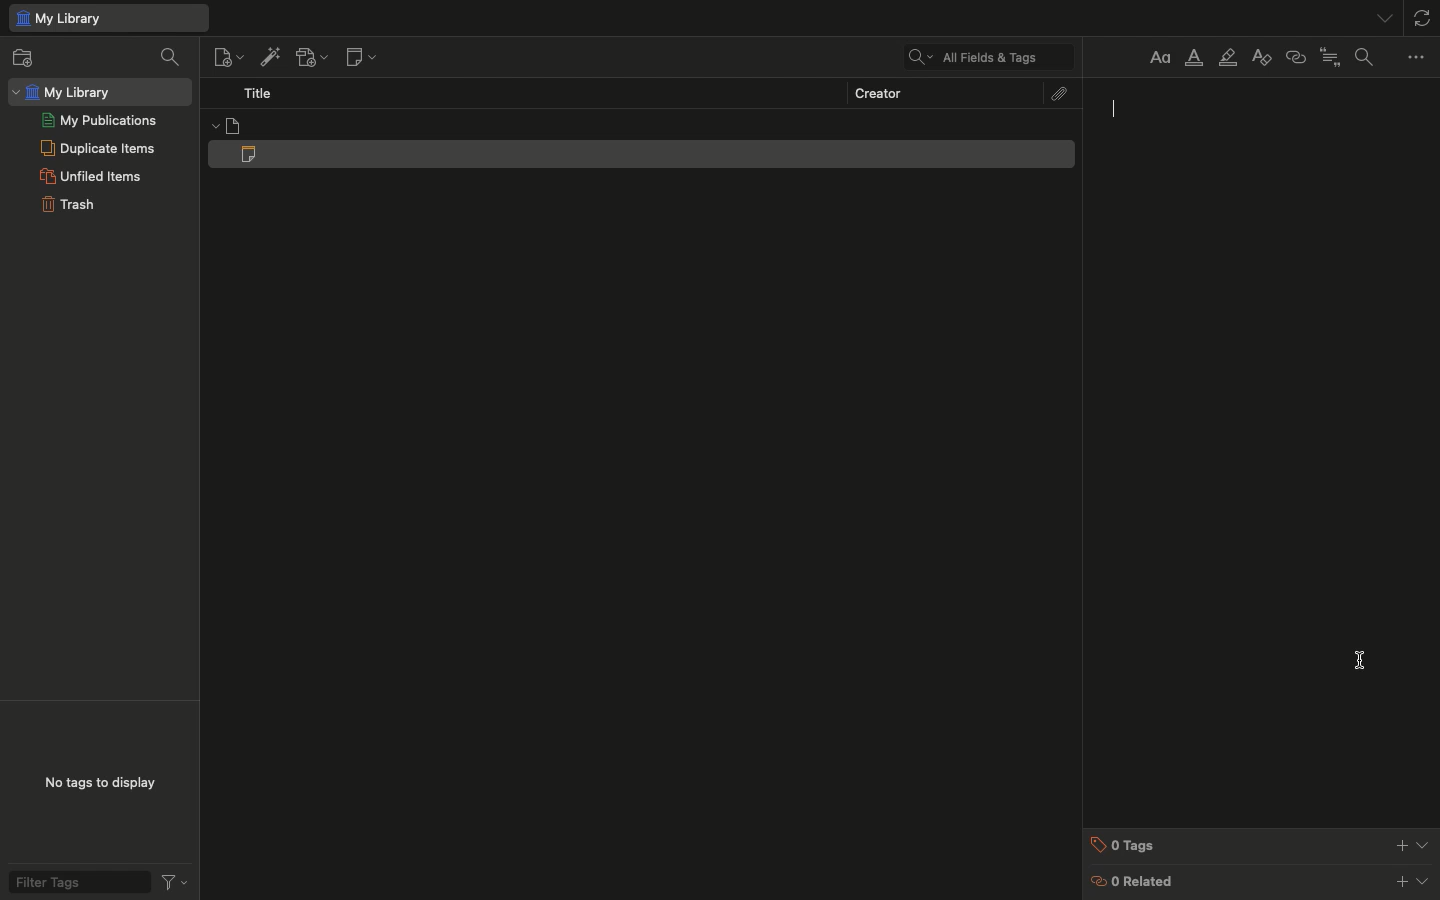 The height and width of the screenshot is (900, 1440). What do you see at coordinates (67, 205) in the screenshot?
I see `Trash` at bounding box center [67, 205].